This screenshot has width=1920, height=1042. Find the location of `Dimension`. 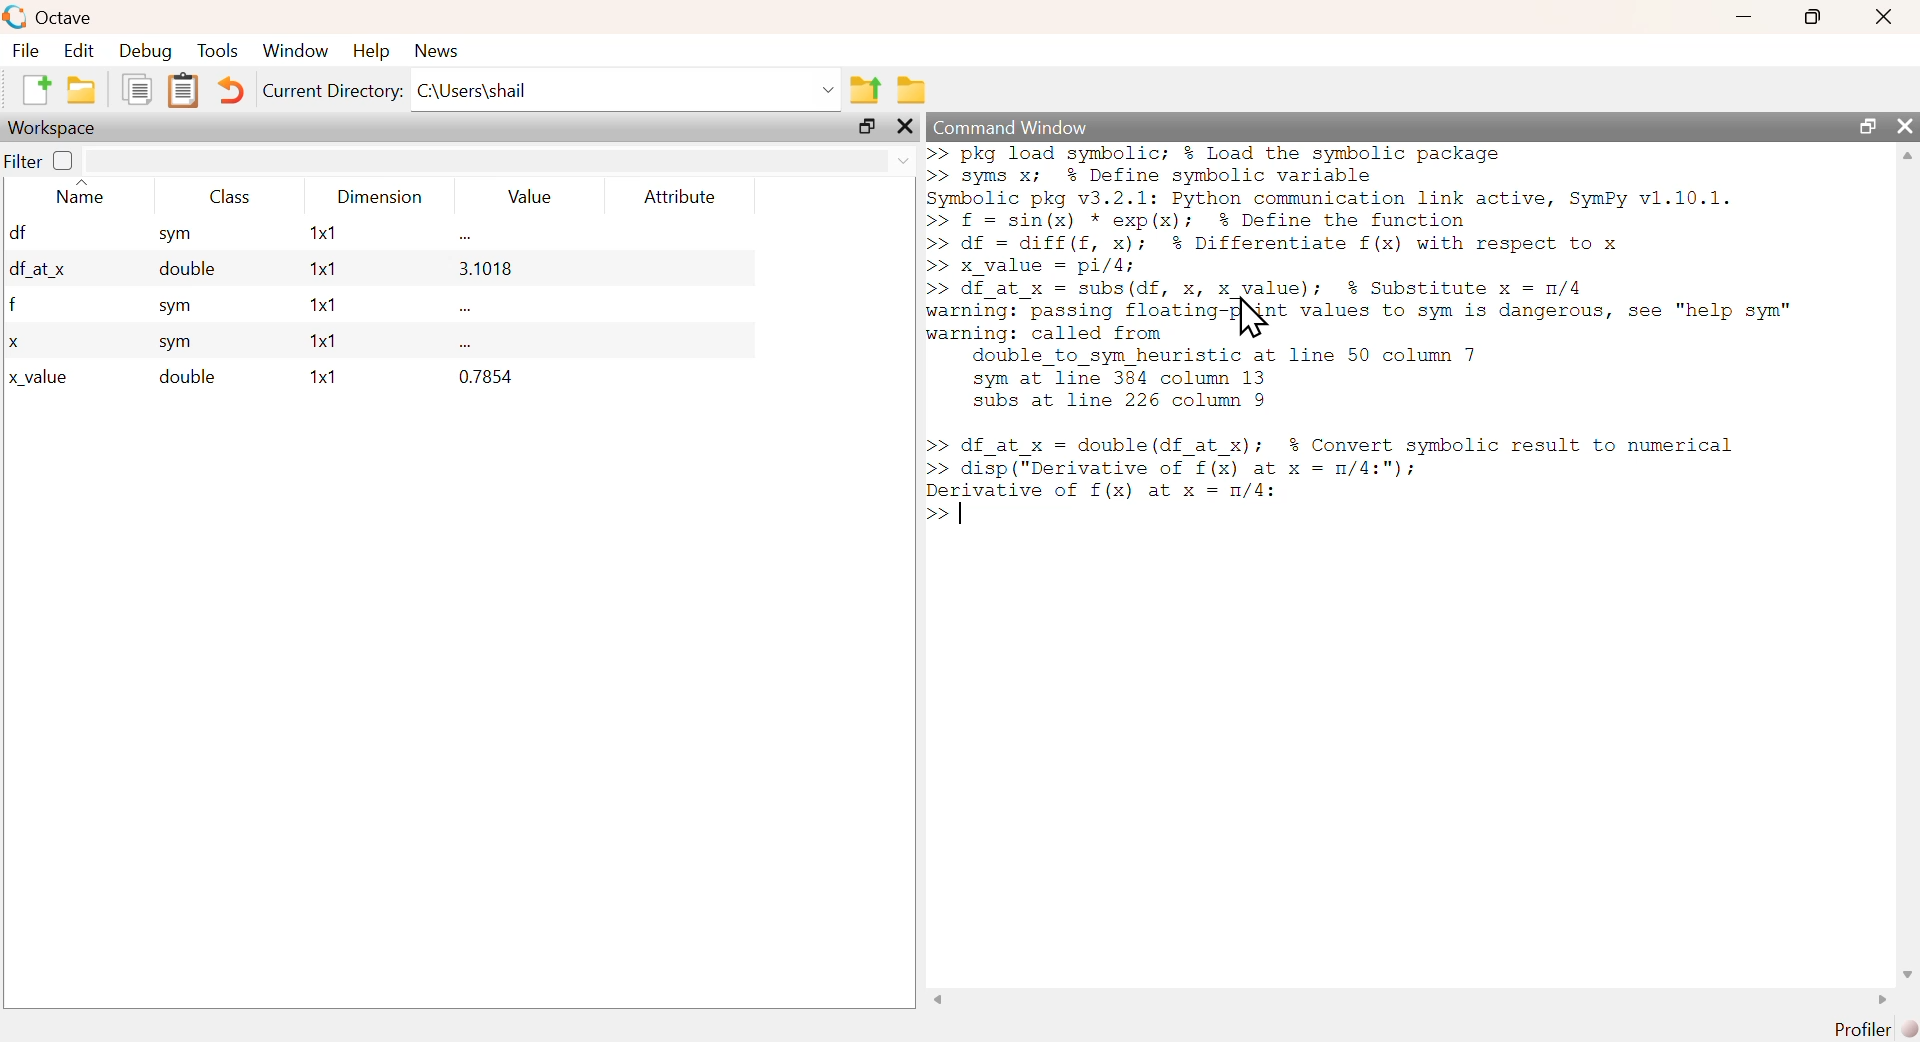

Dimension is located at coordinates (384, 198).